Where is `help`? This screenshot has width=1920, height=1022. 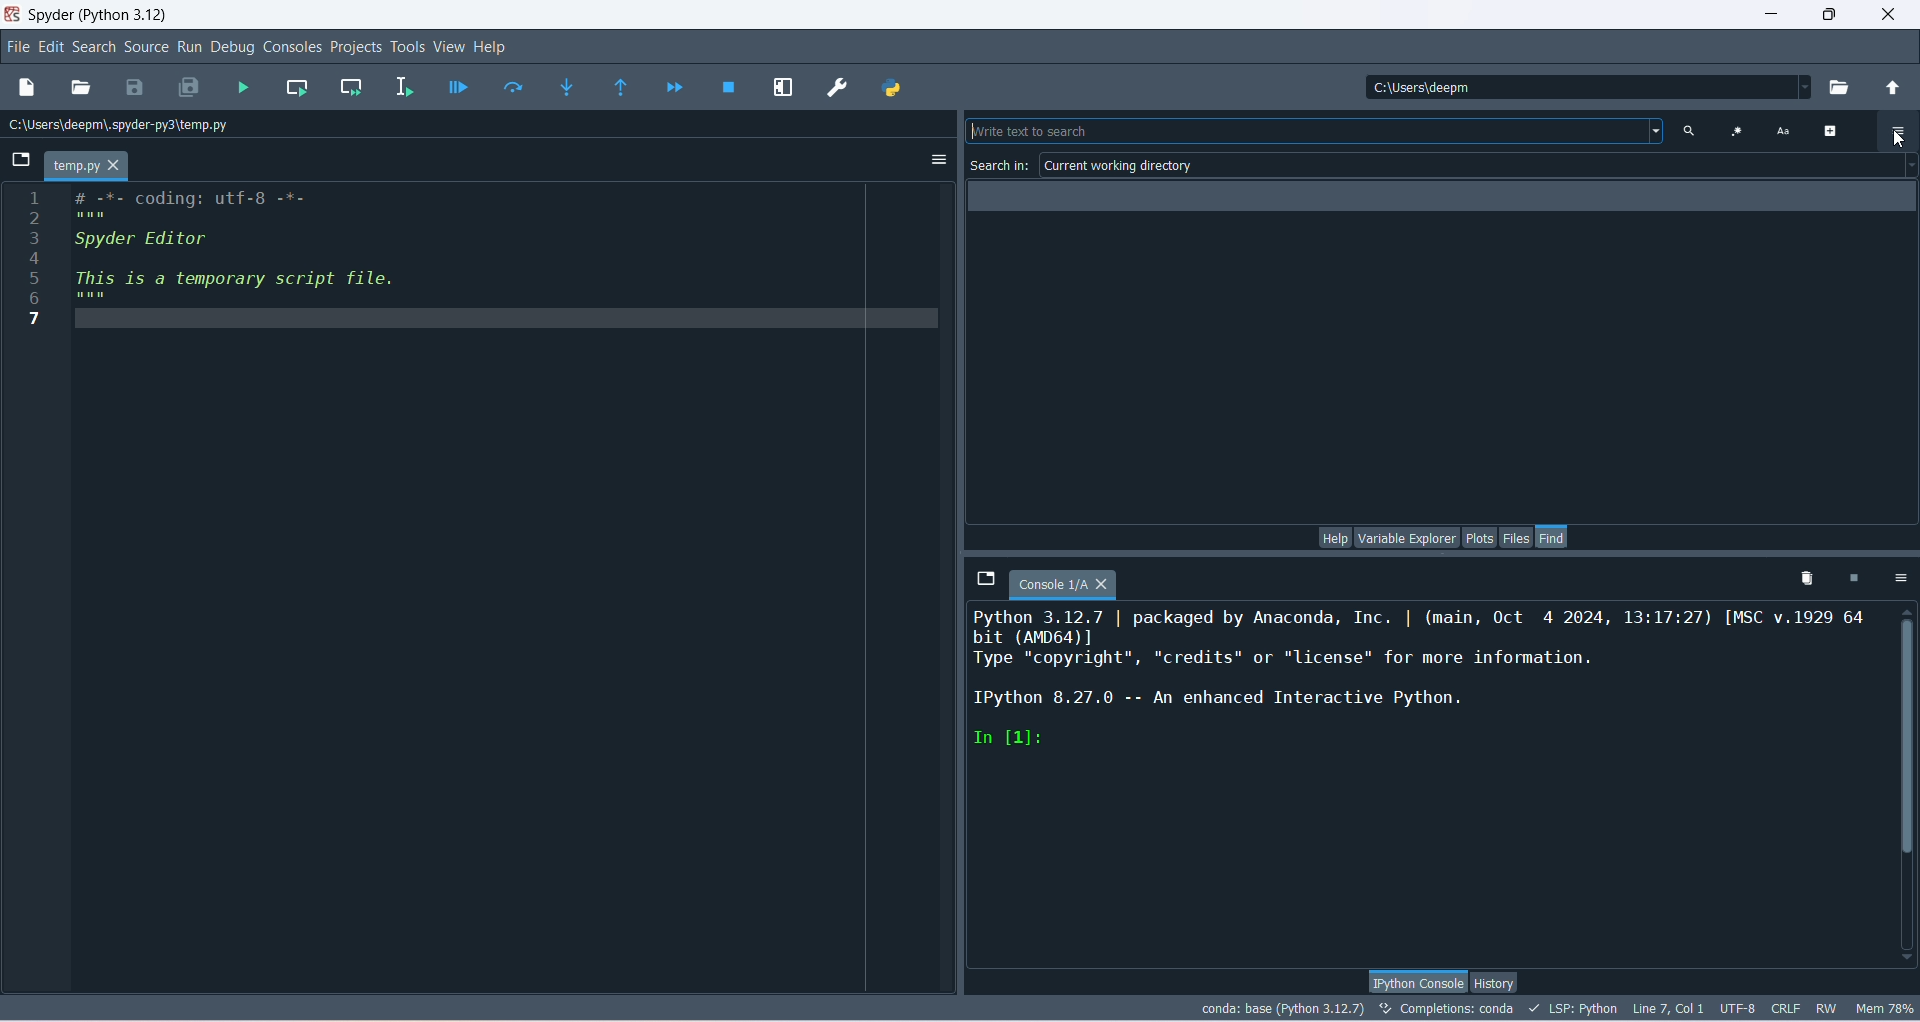 help is located at coordinates (1332, 537).